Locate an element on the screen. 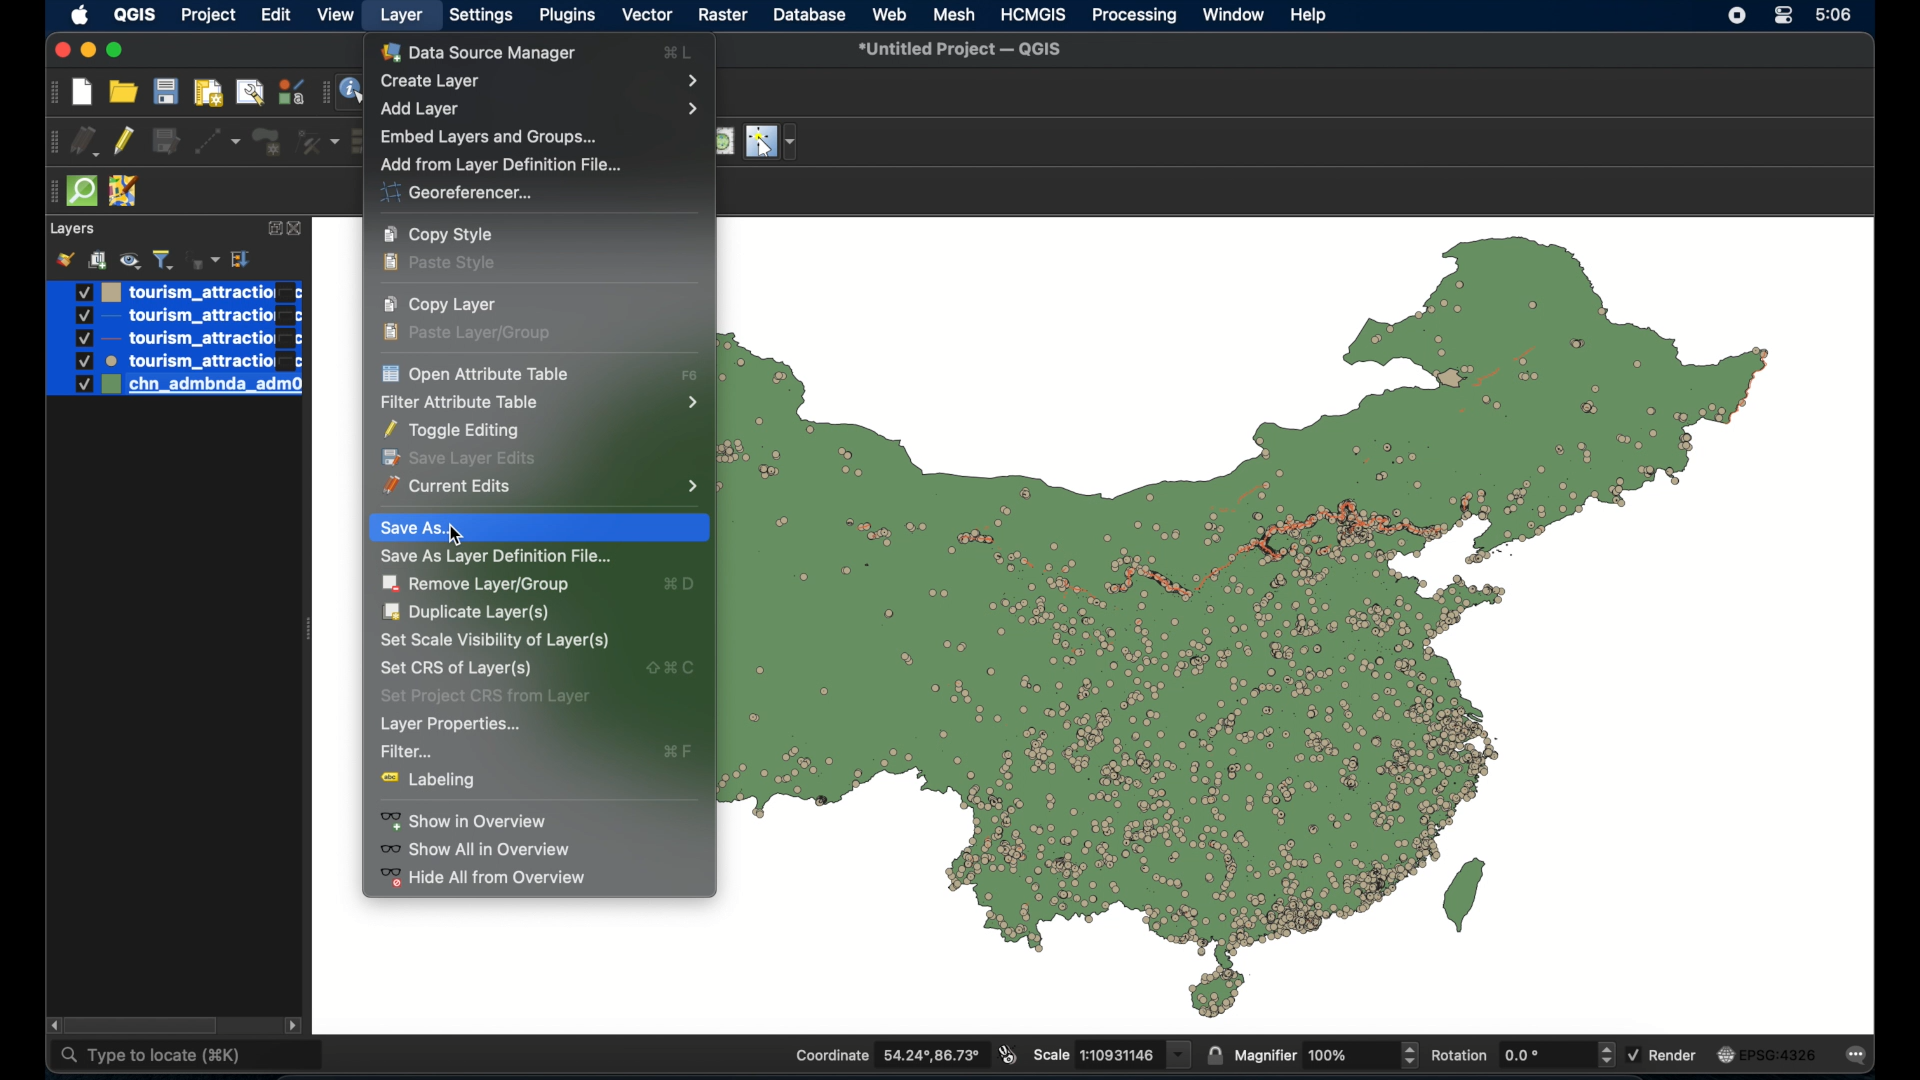  add group is located at coordinates (97, 257).